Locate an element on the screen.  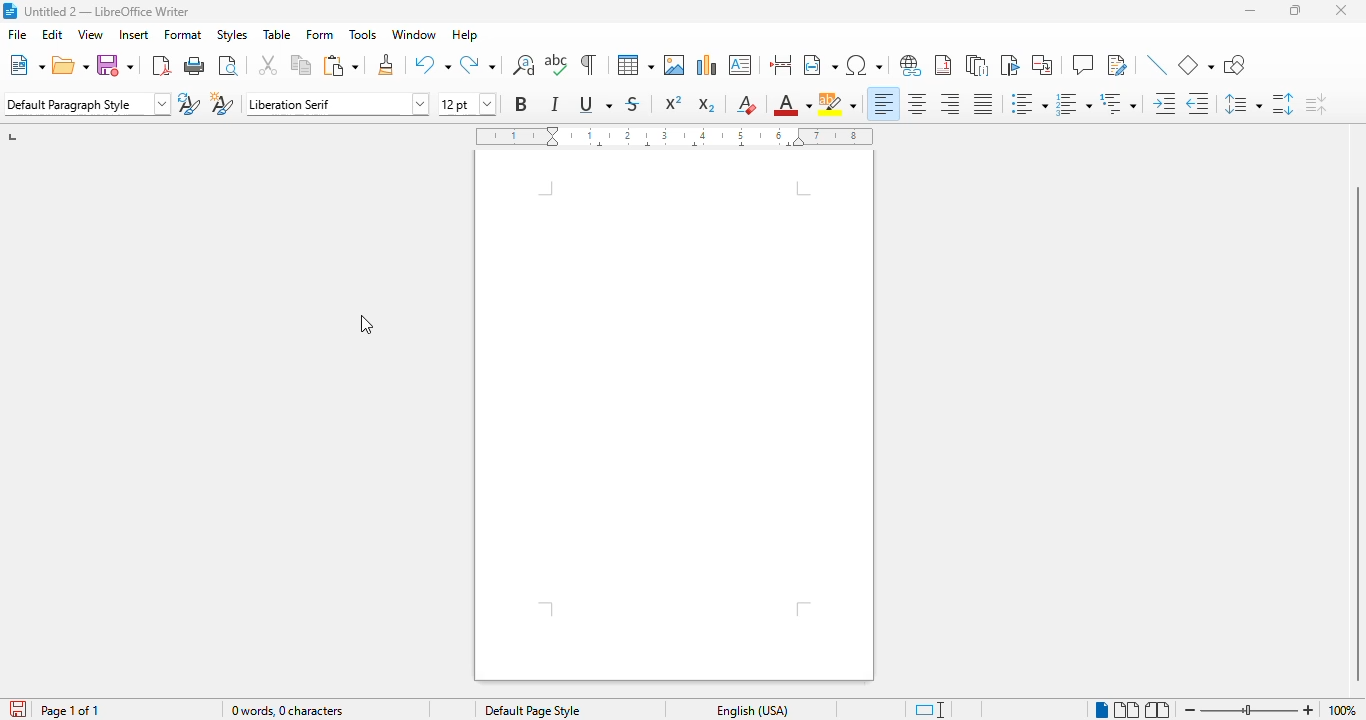
logo is located at coordinates (10, 11).